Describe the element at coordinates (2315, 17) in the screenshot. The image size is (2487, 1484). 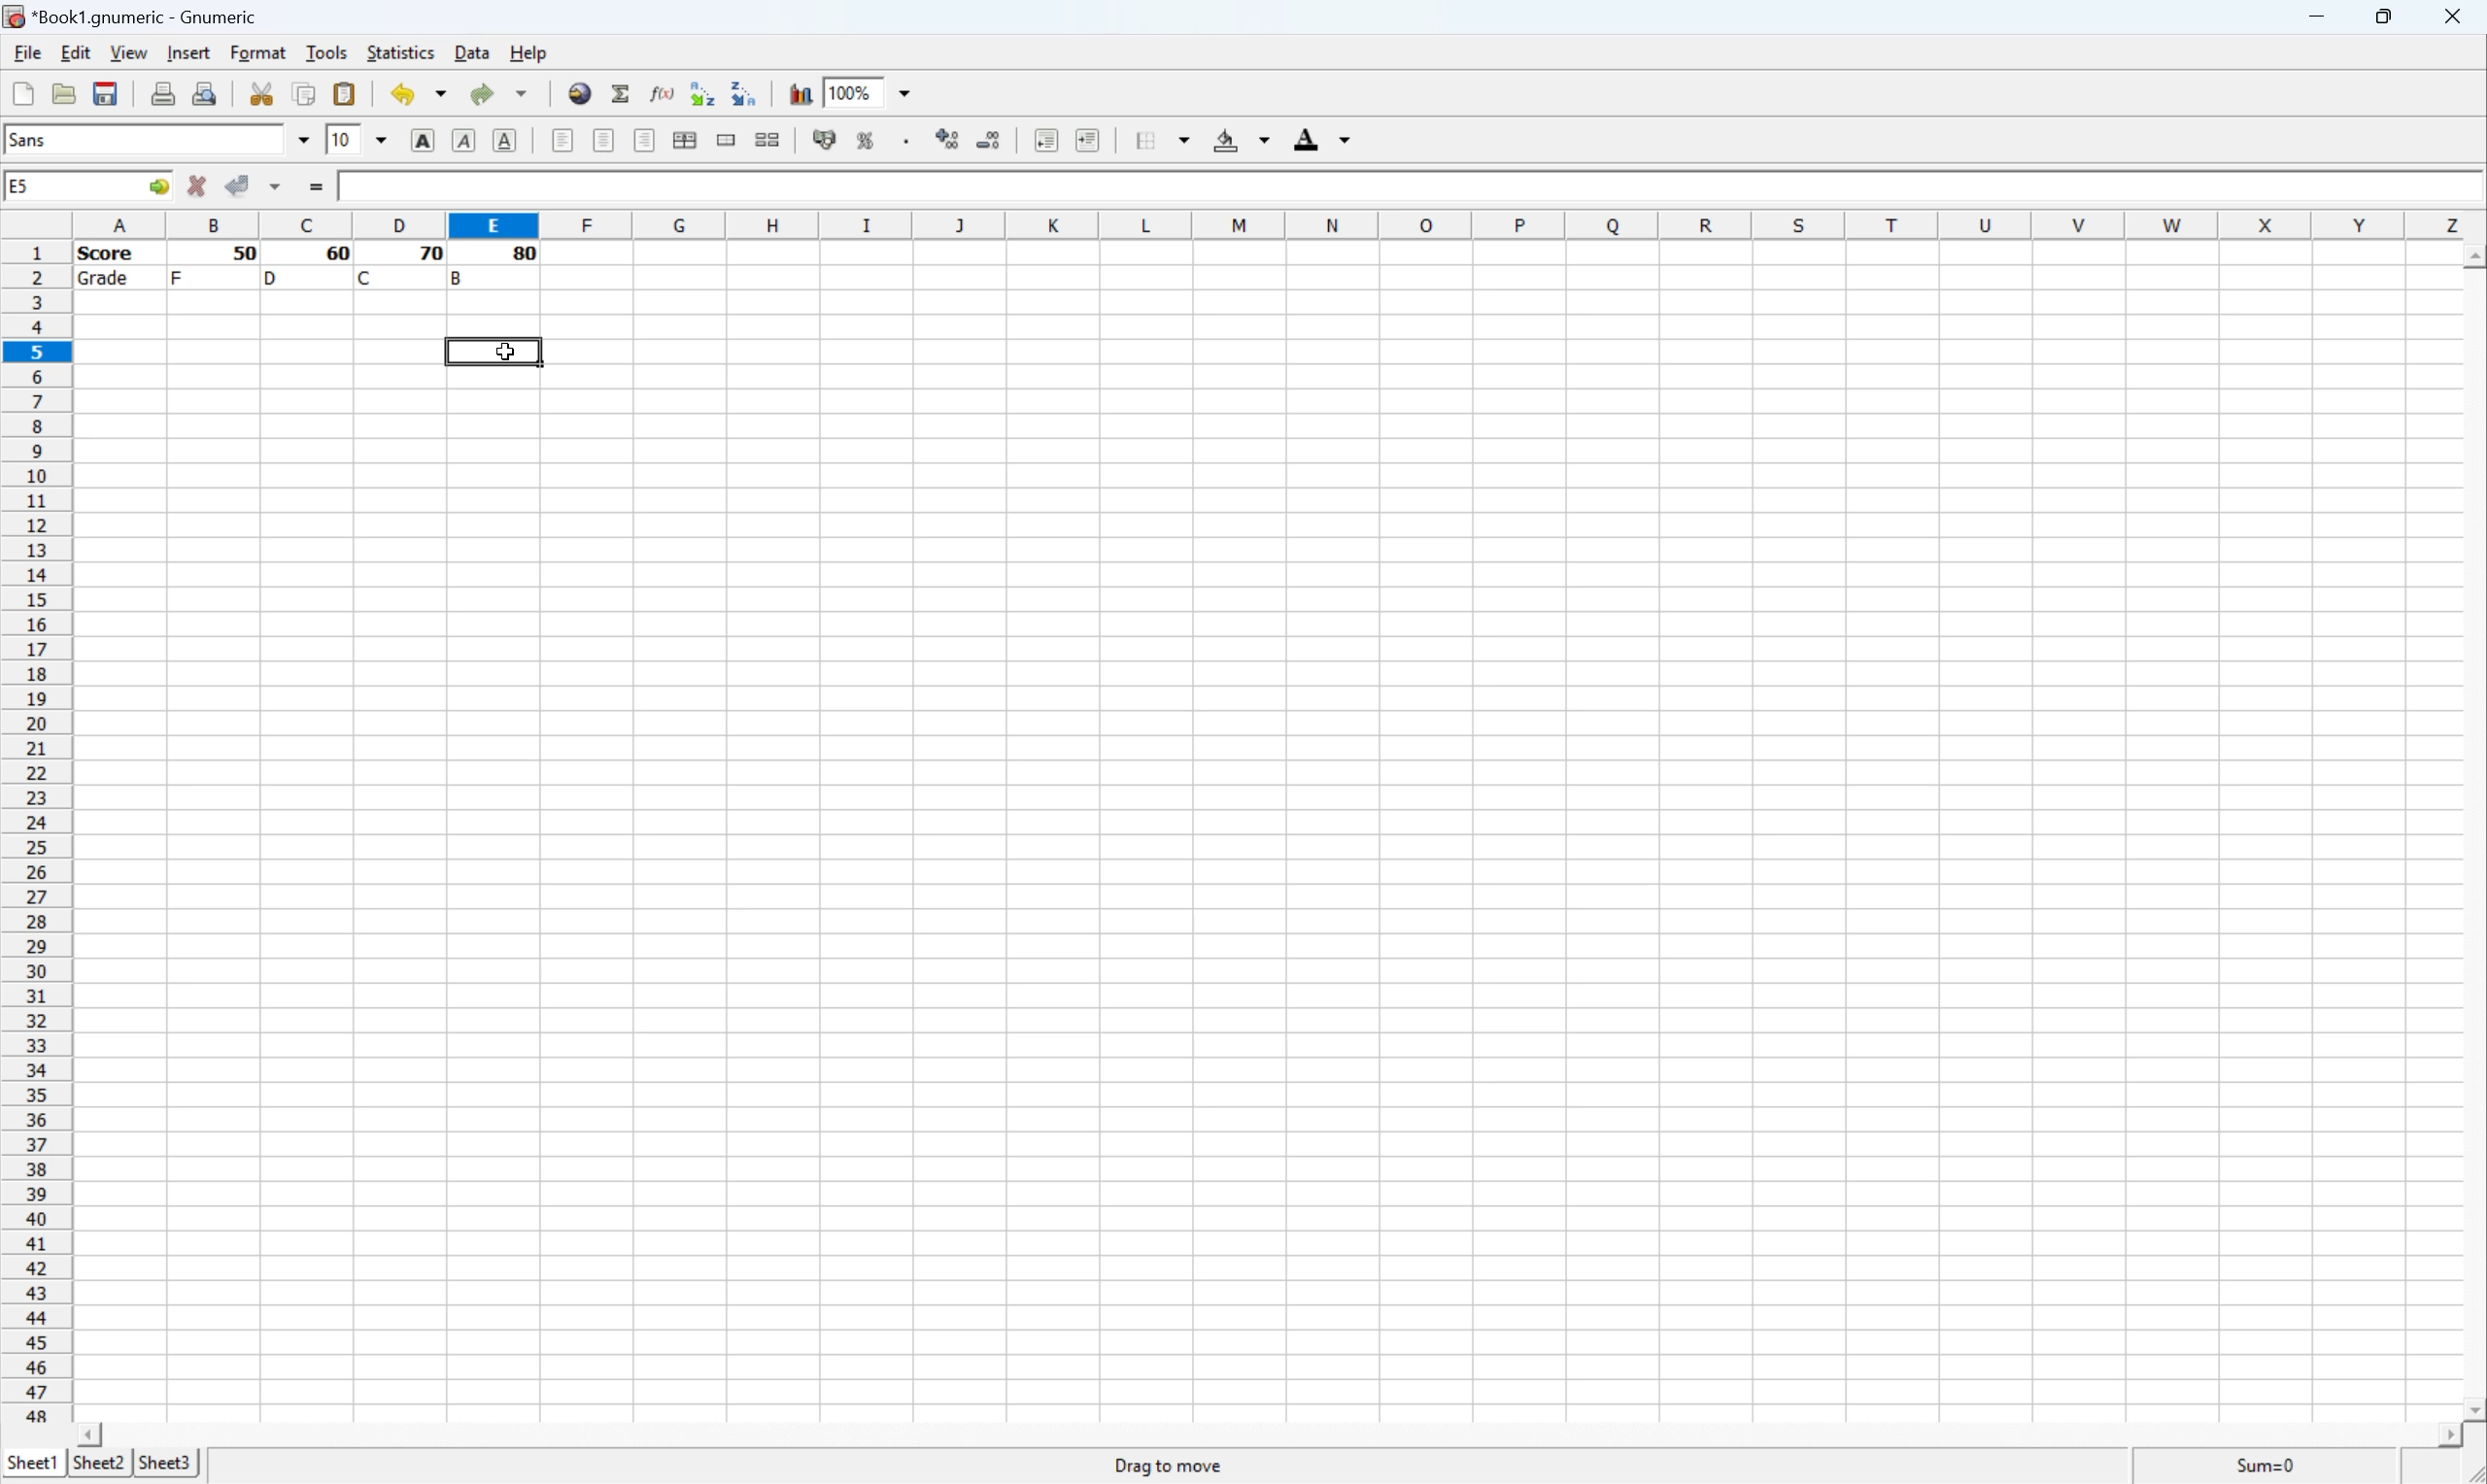
I see `Minimize` at that location.